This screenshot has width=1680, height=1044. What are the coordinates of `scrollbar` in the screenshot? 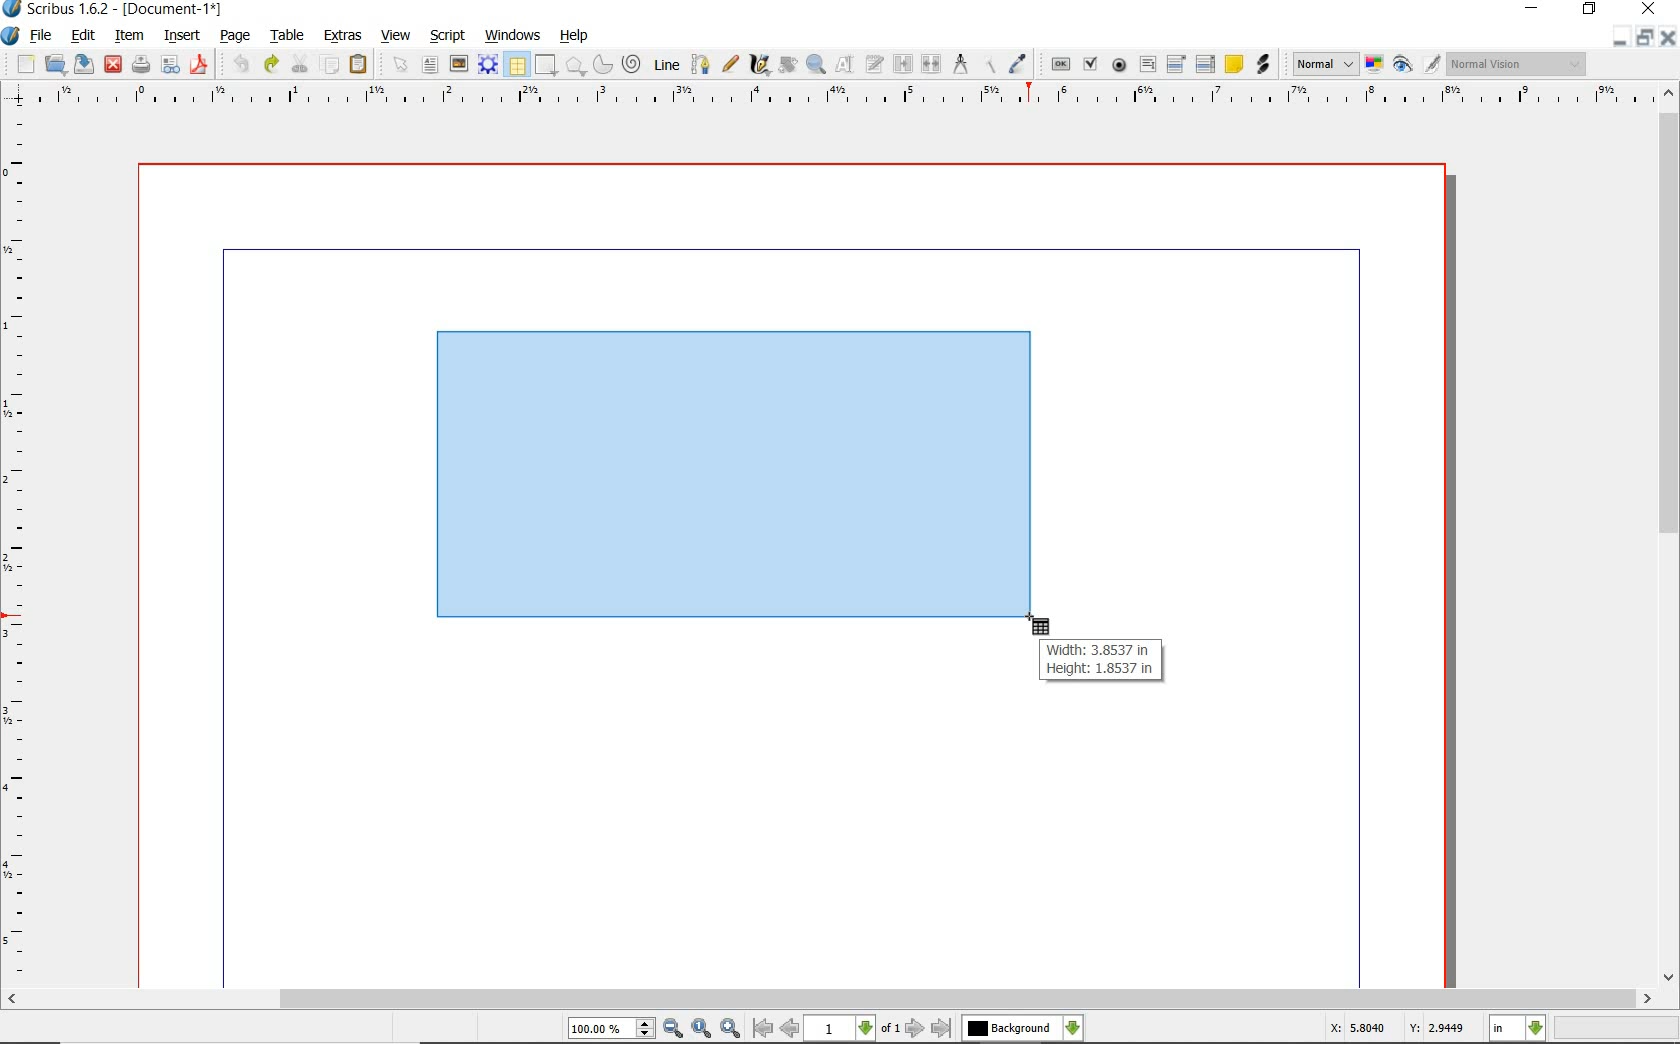 It's located at (831, 1000).